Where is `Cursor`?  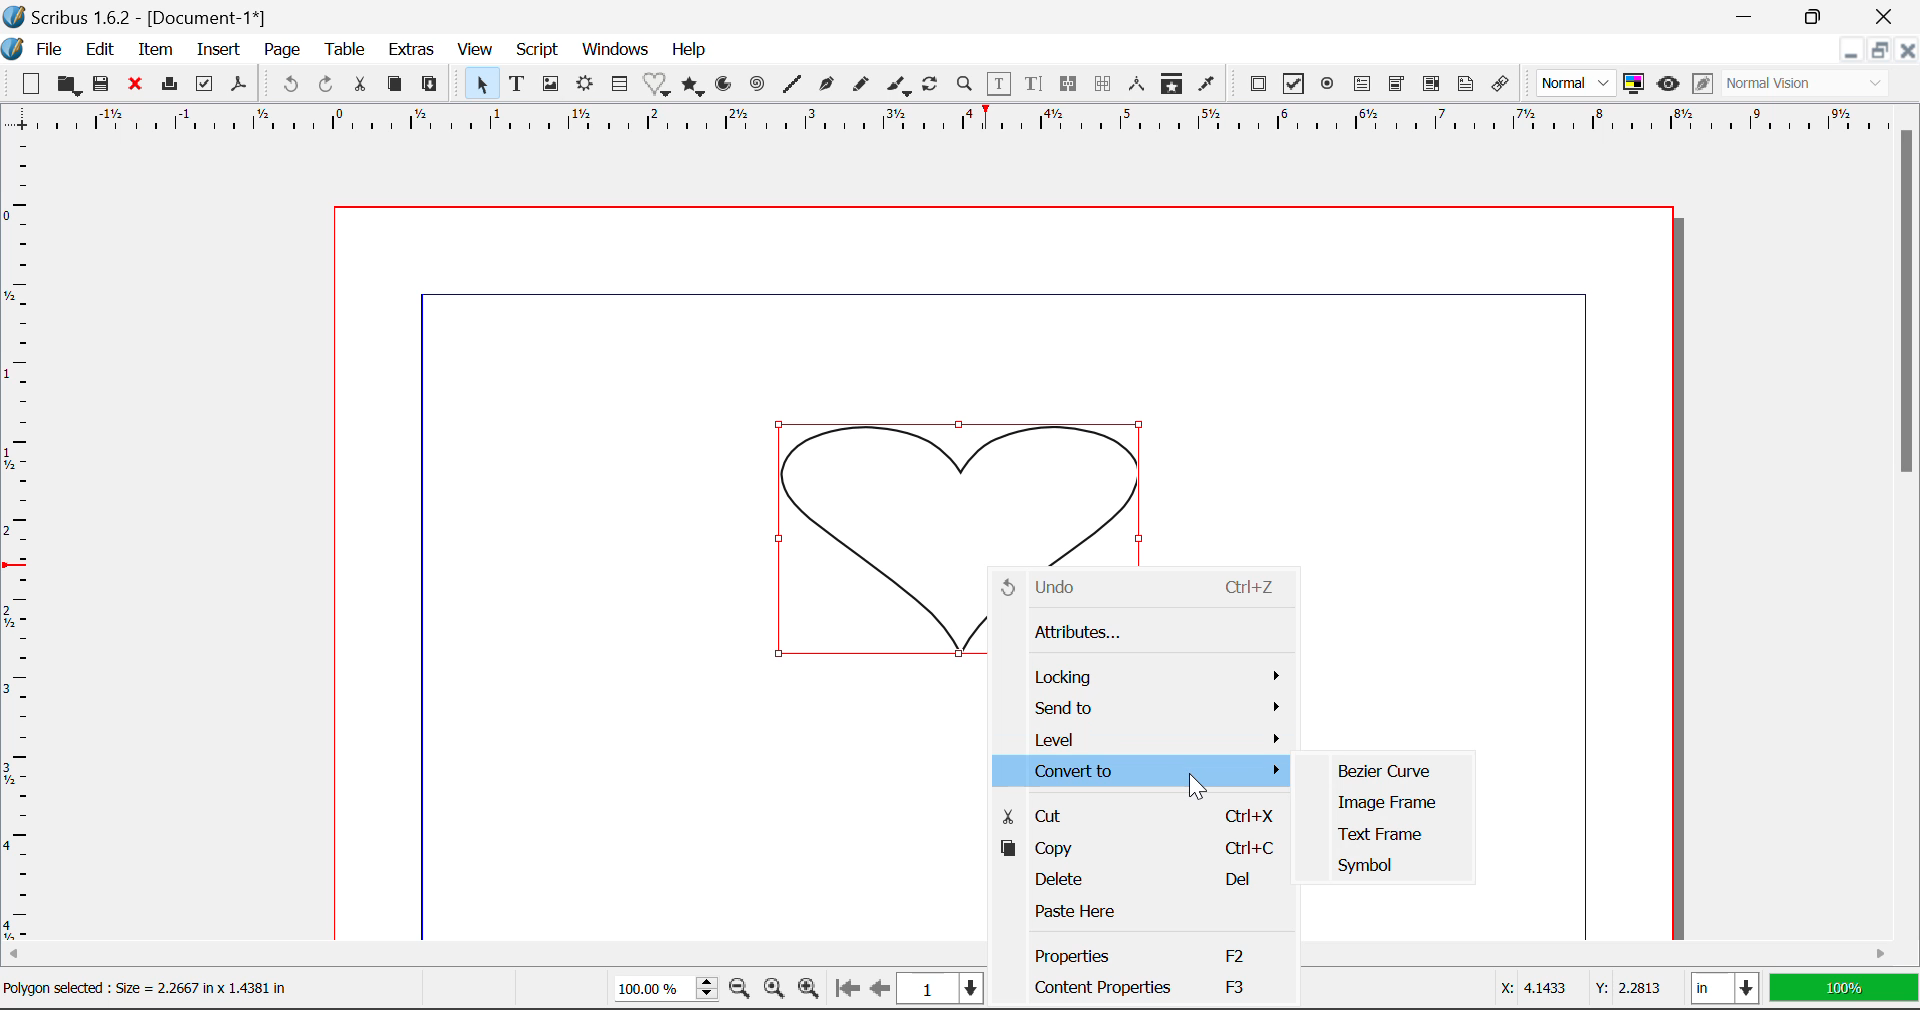 Cursor is located at coordinates (1198, 784).